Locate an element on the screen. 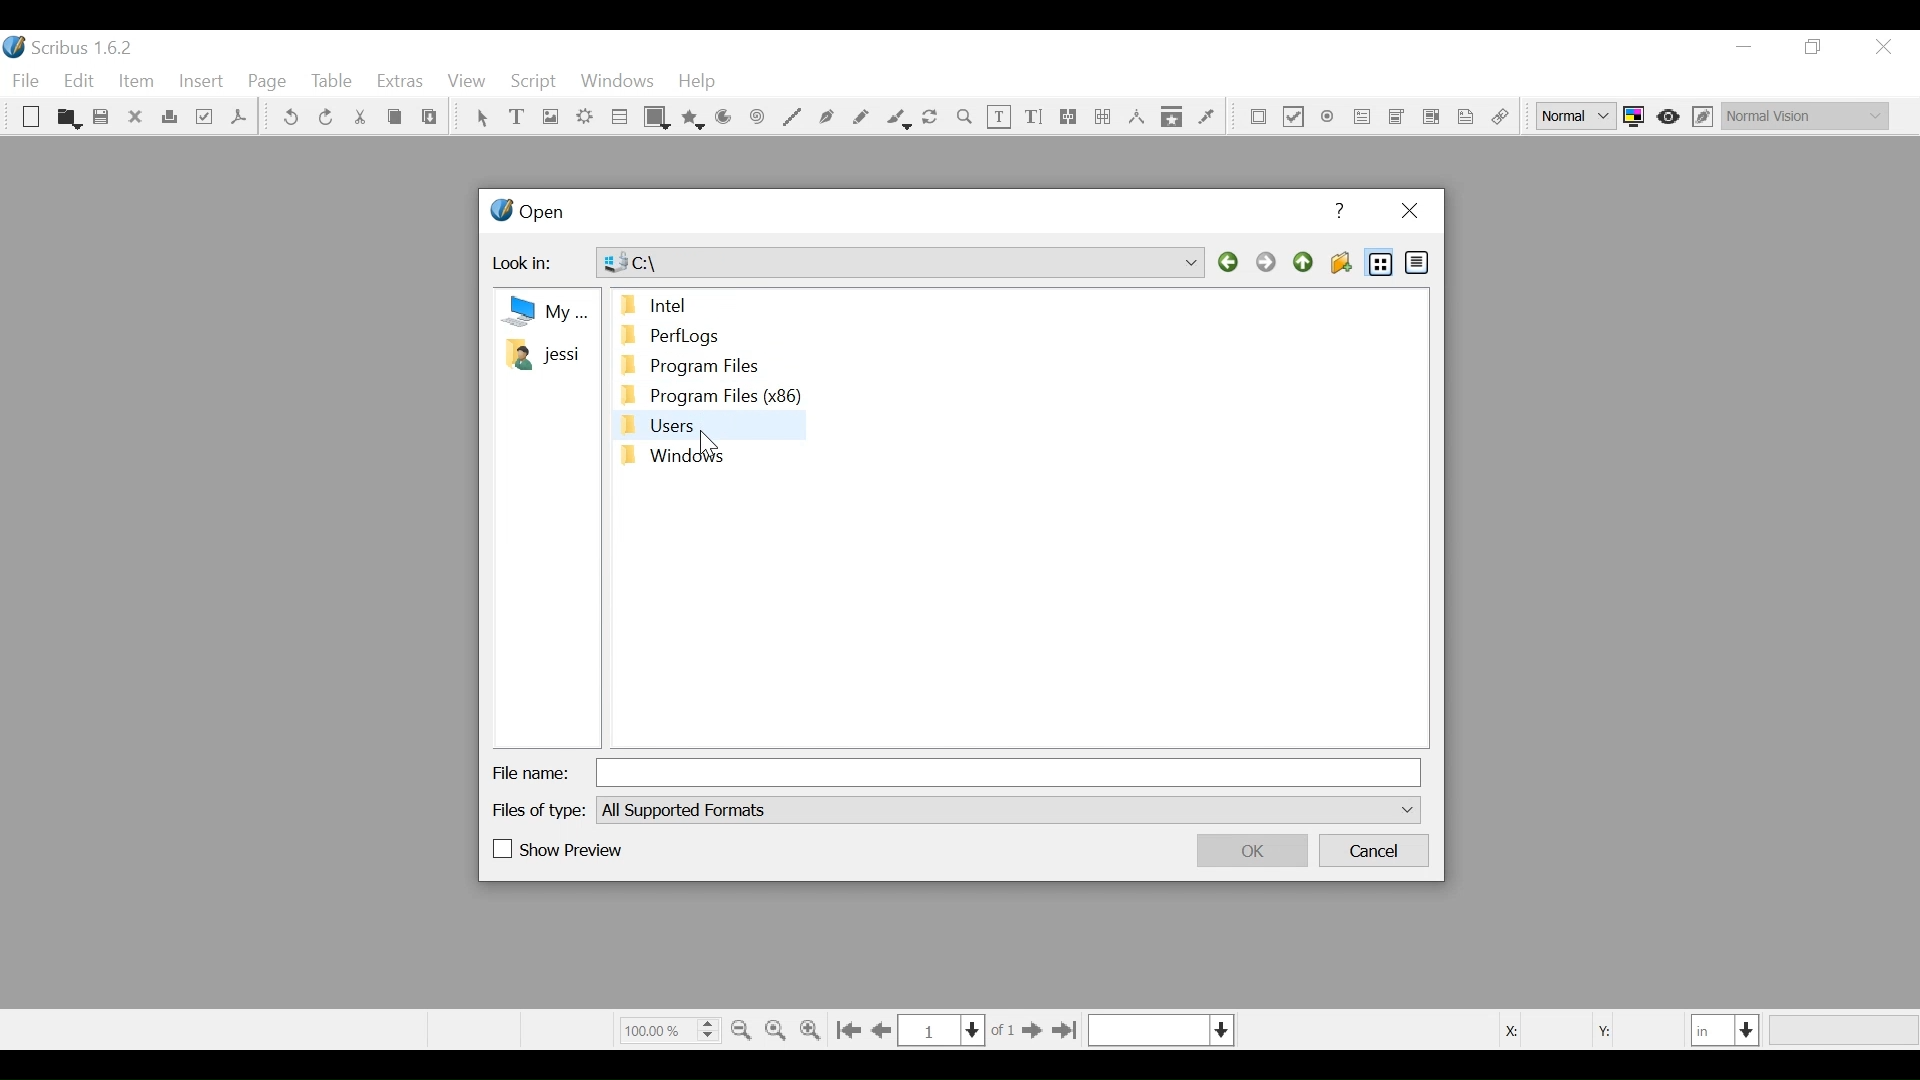 This screenshot has height=1080, width=1920. Render is located at coordinates (585, 119).